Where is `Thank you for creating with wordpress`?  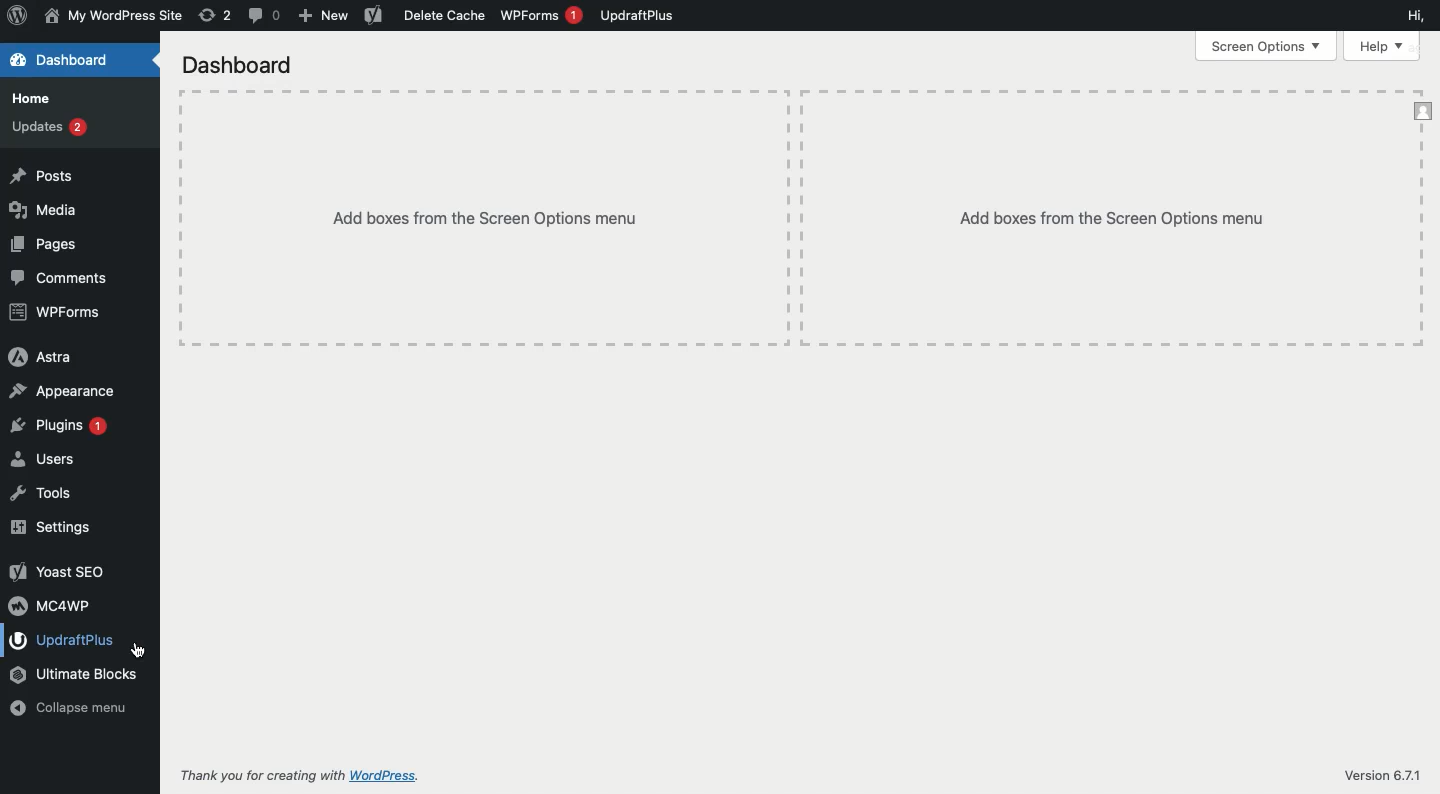 Thank you for creating with wordpress is located at coordinates (319, 775).